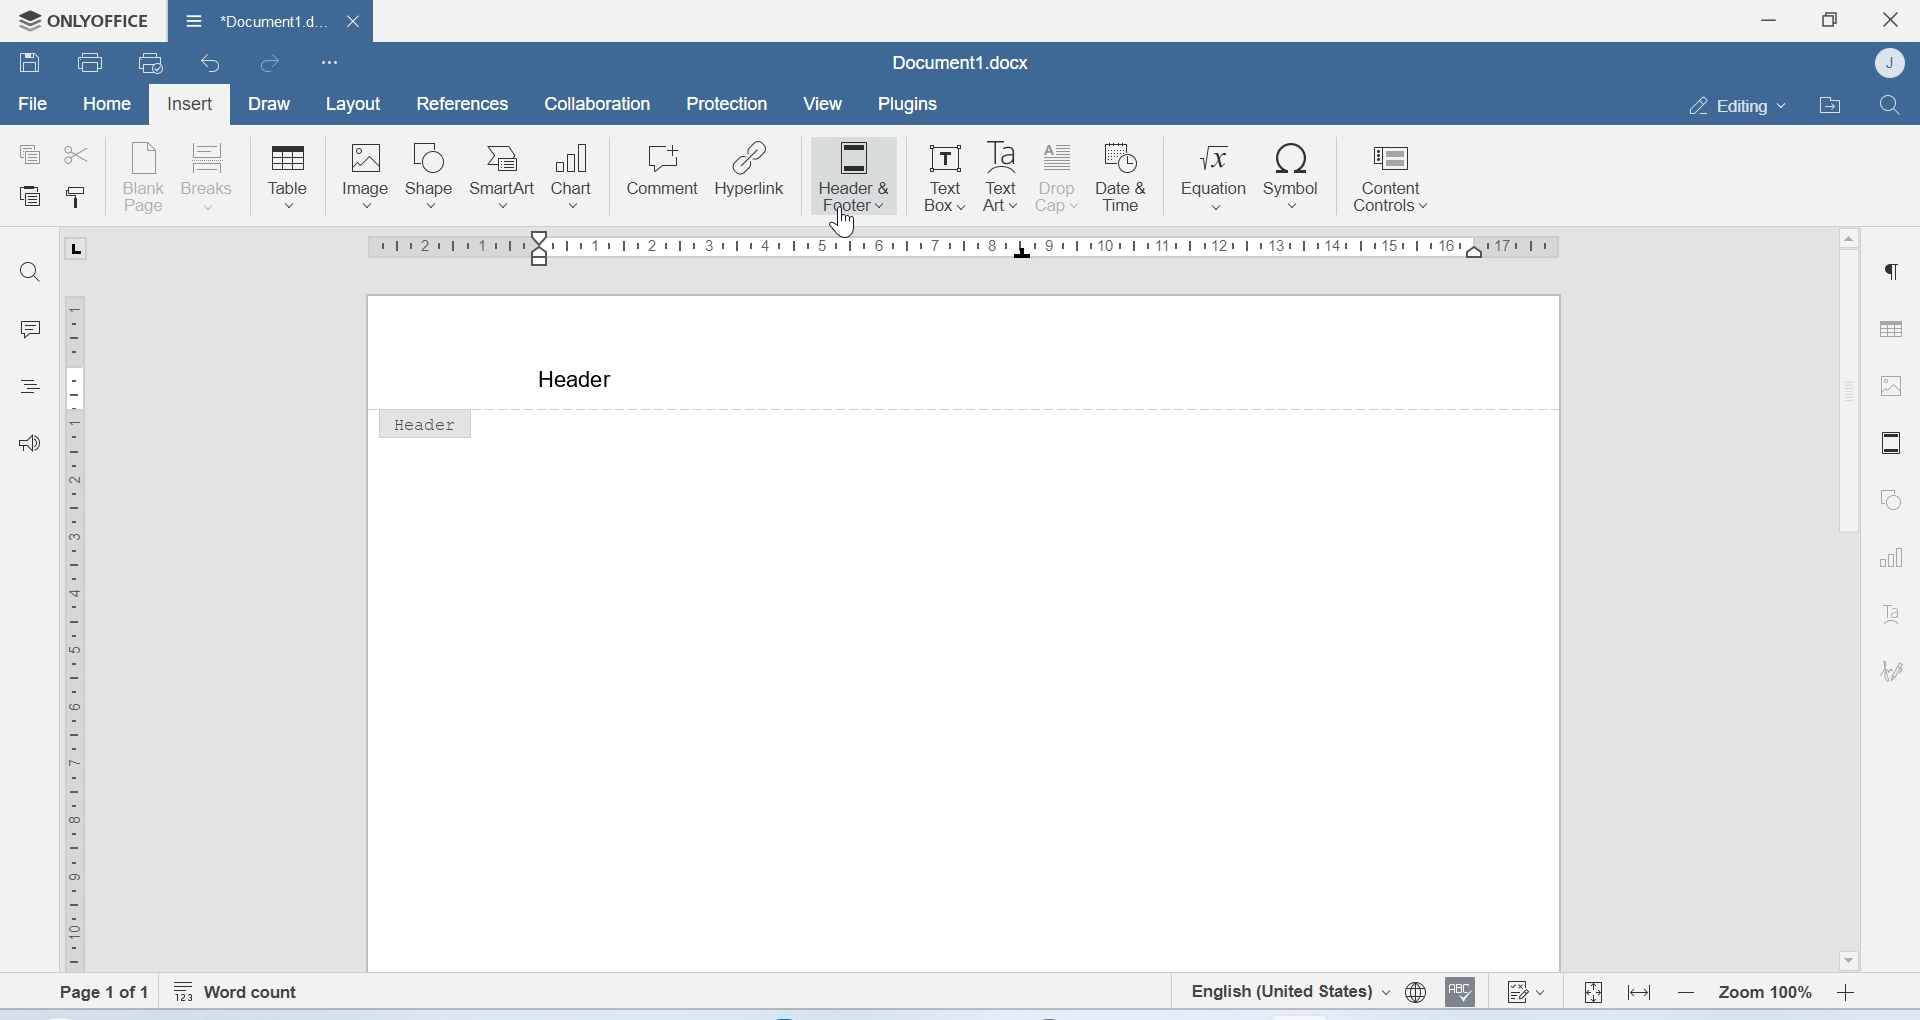 The height and width of the screenshot is (1020, 1920). Describe the element at coordinates (1290, 991) in the screenshot. I see `Set text language` at that location.